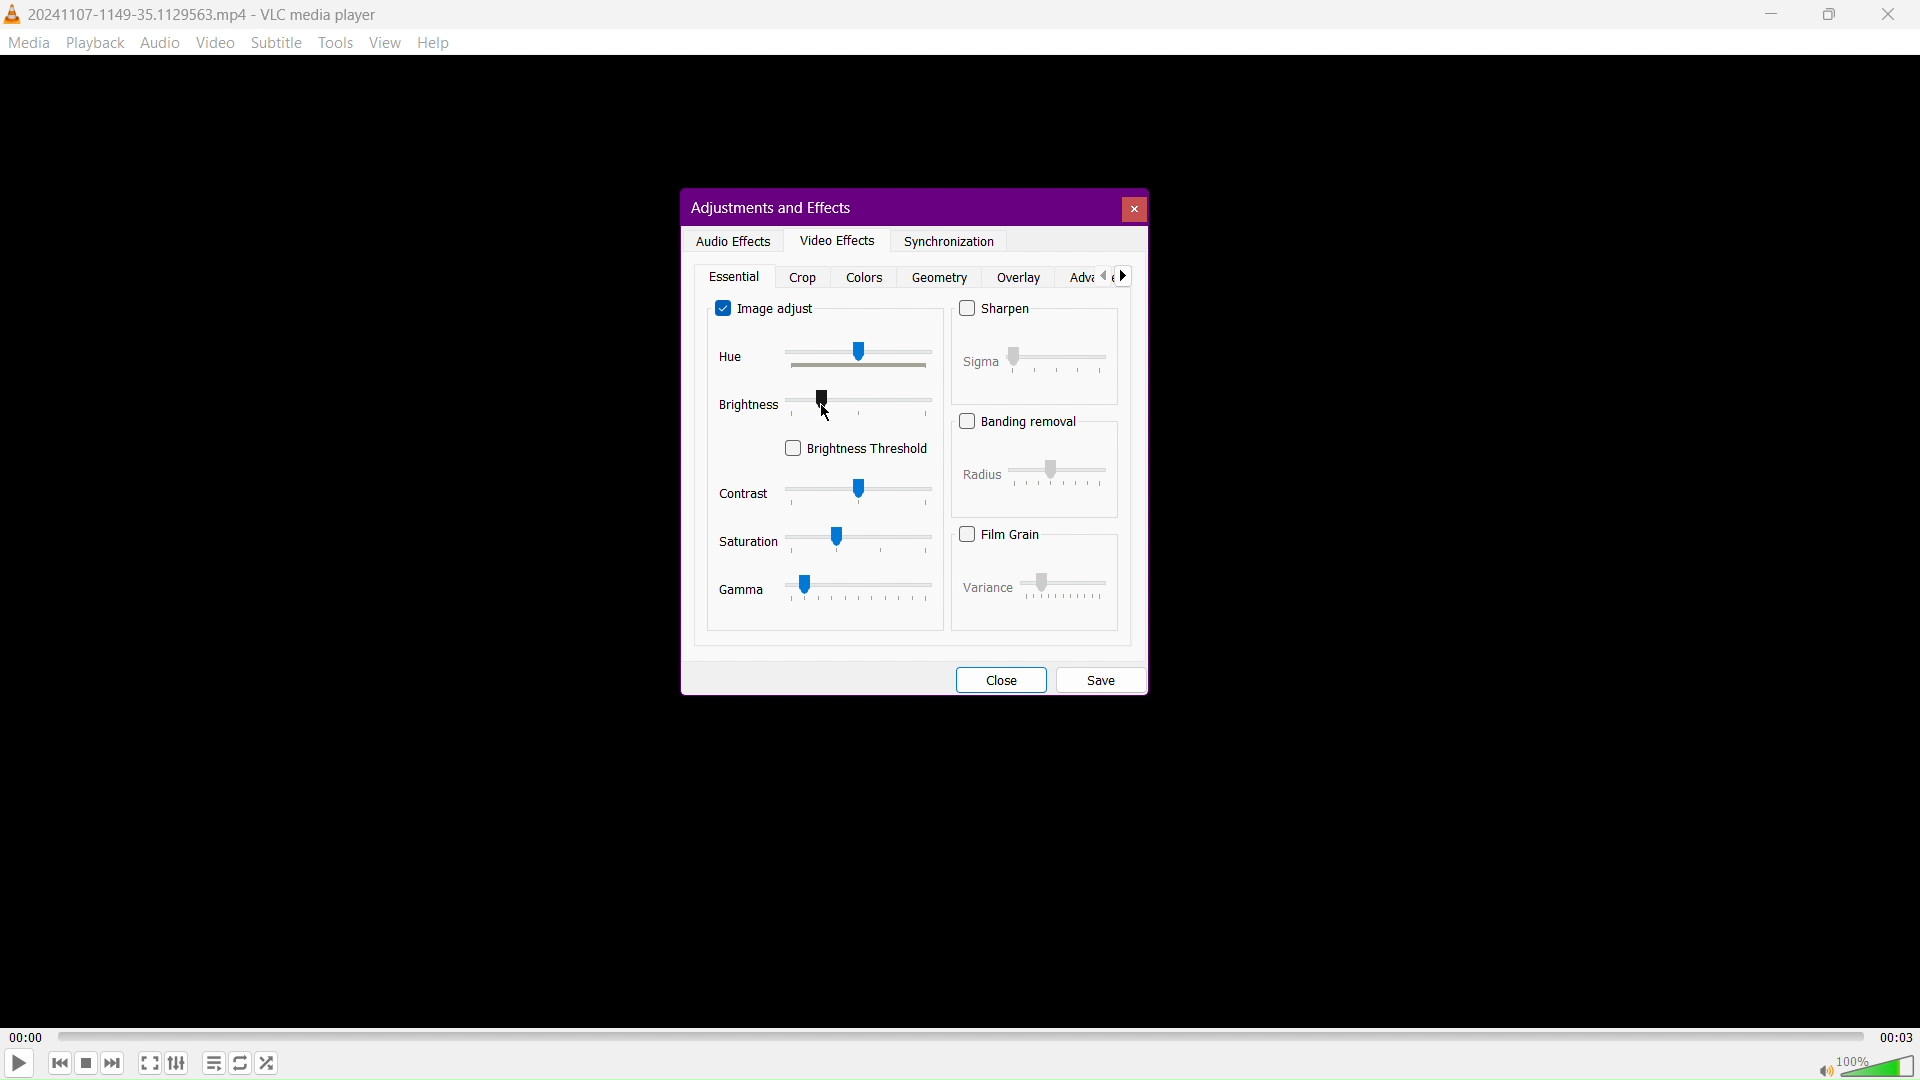 The width and height of the screenshot is (1920, 1080). Describe the element at coordinates (211, 1061) in the screenshot. I see `Toggle playlist` at that location.